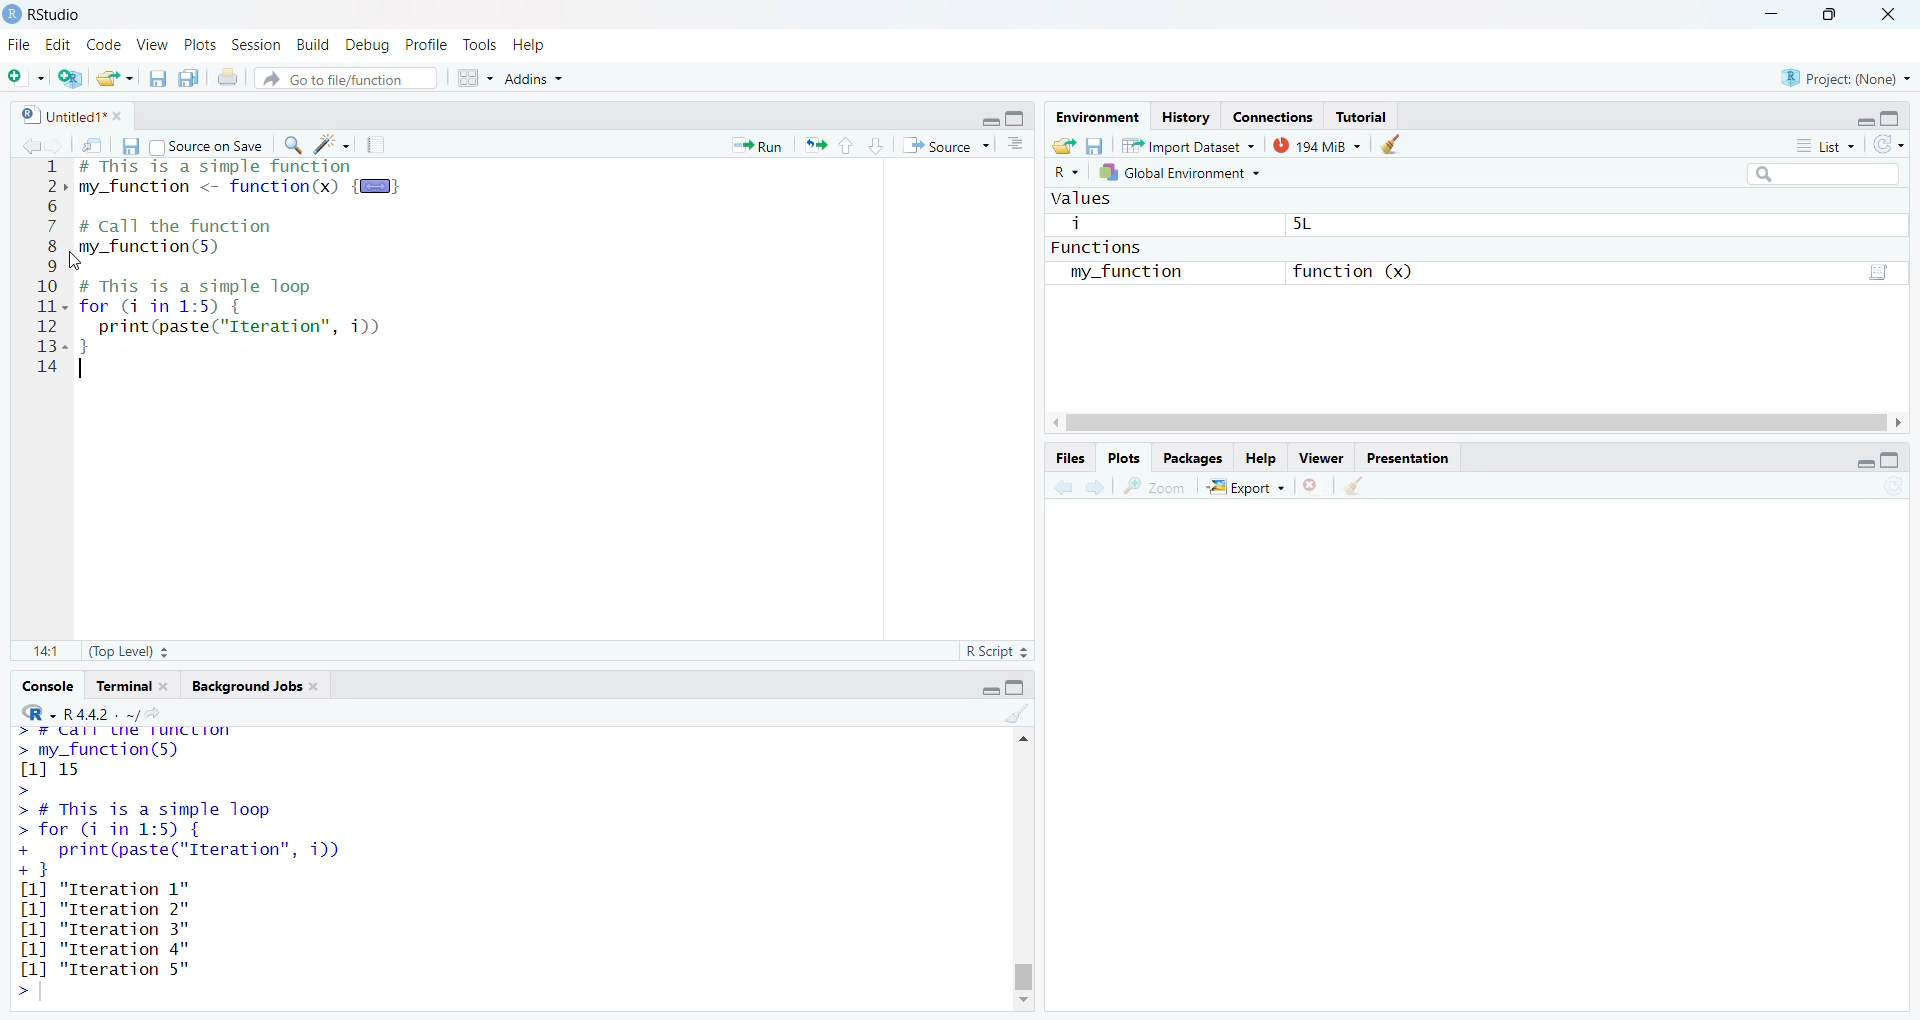  I want to click on minimize, so click(986, 687).